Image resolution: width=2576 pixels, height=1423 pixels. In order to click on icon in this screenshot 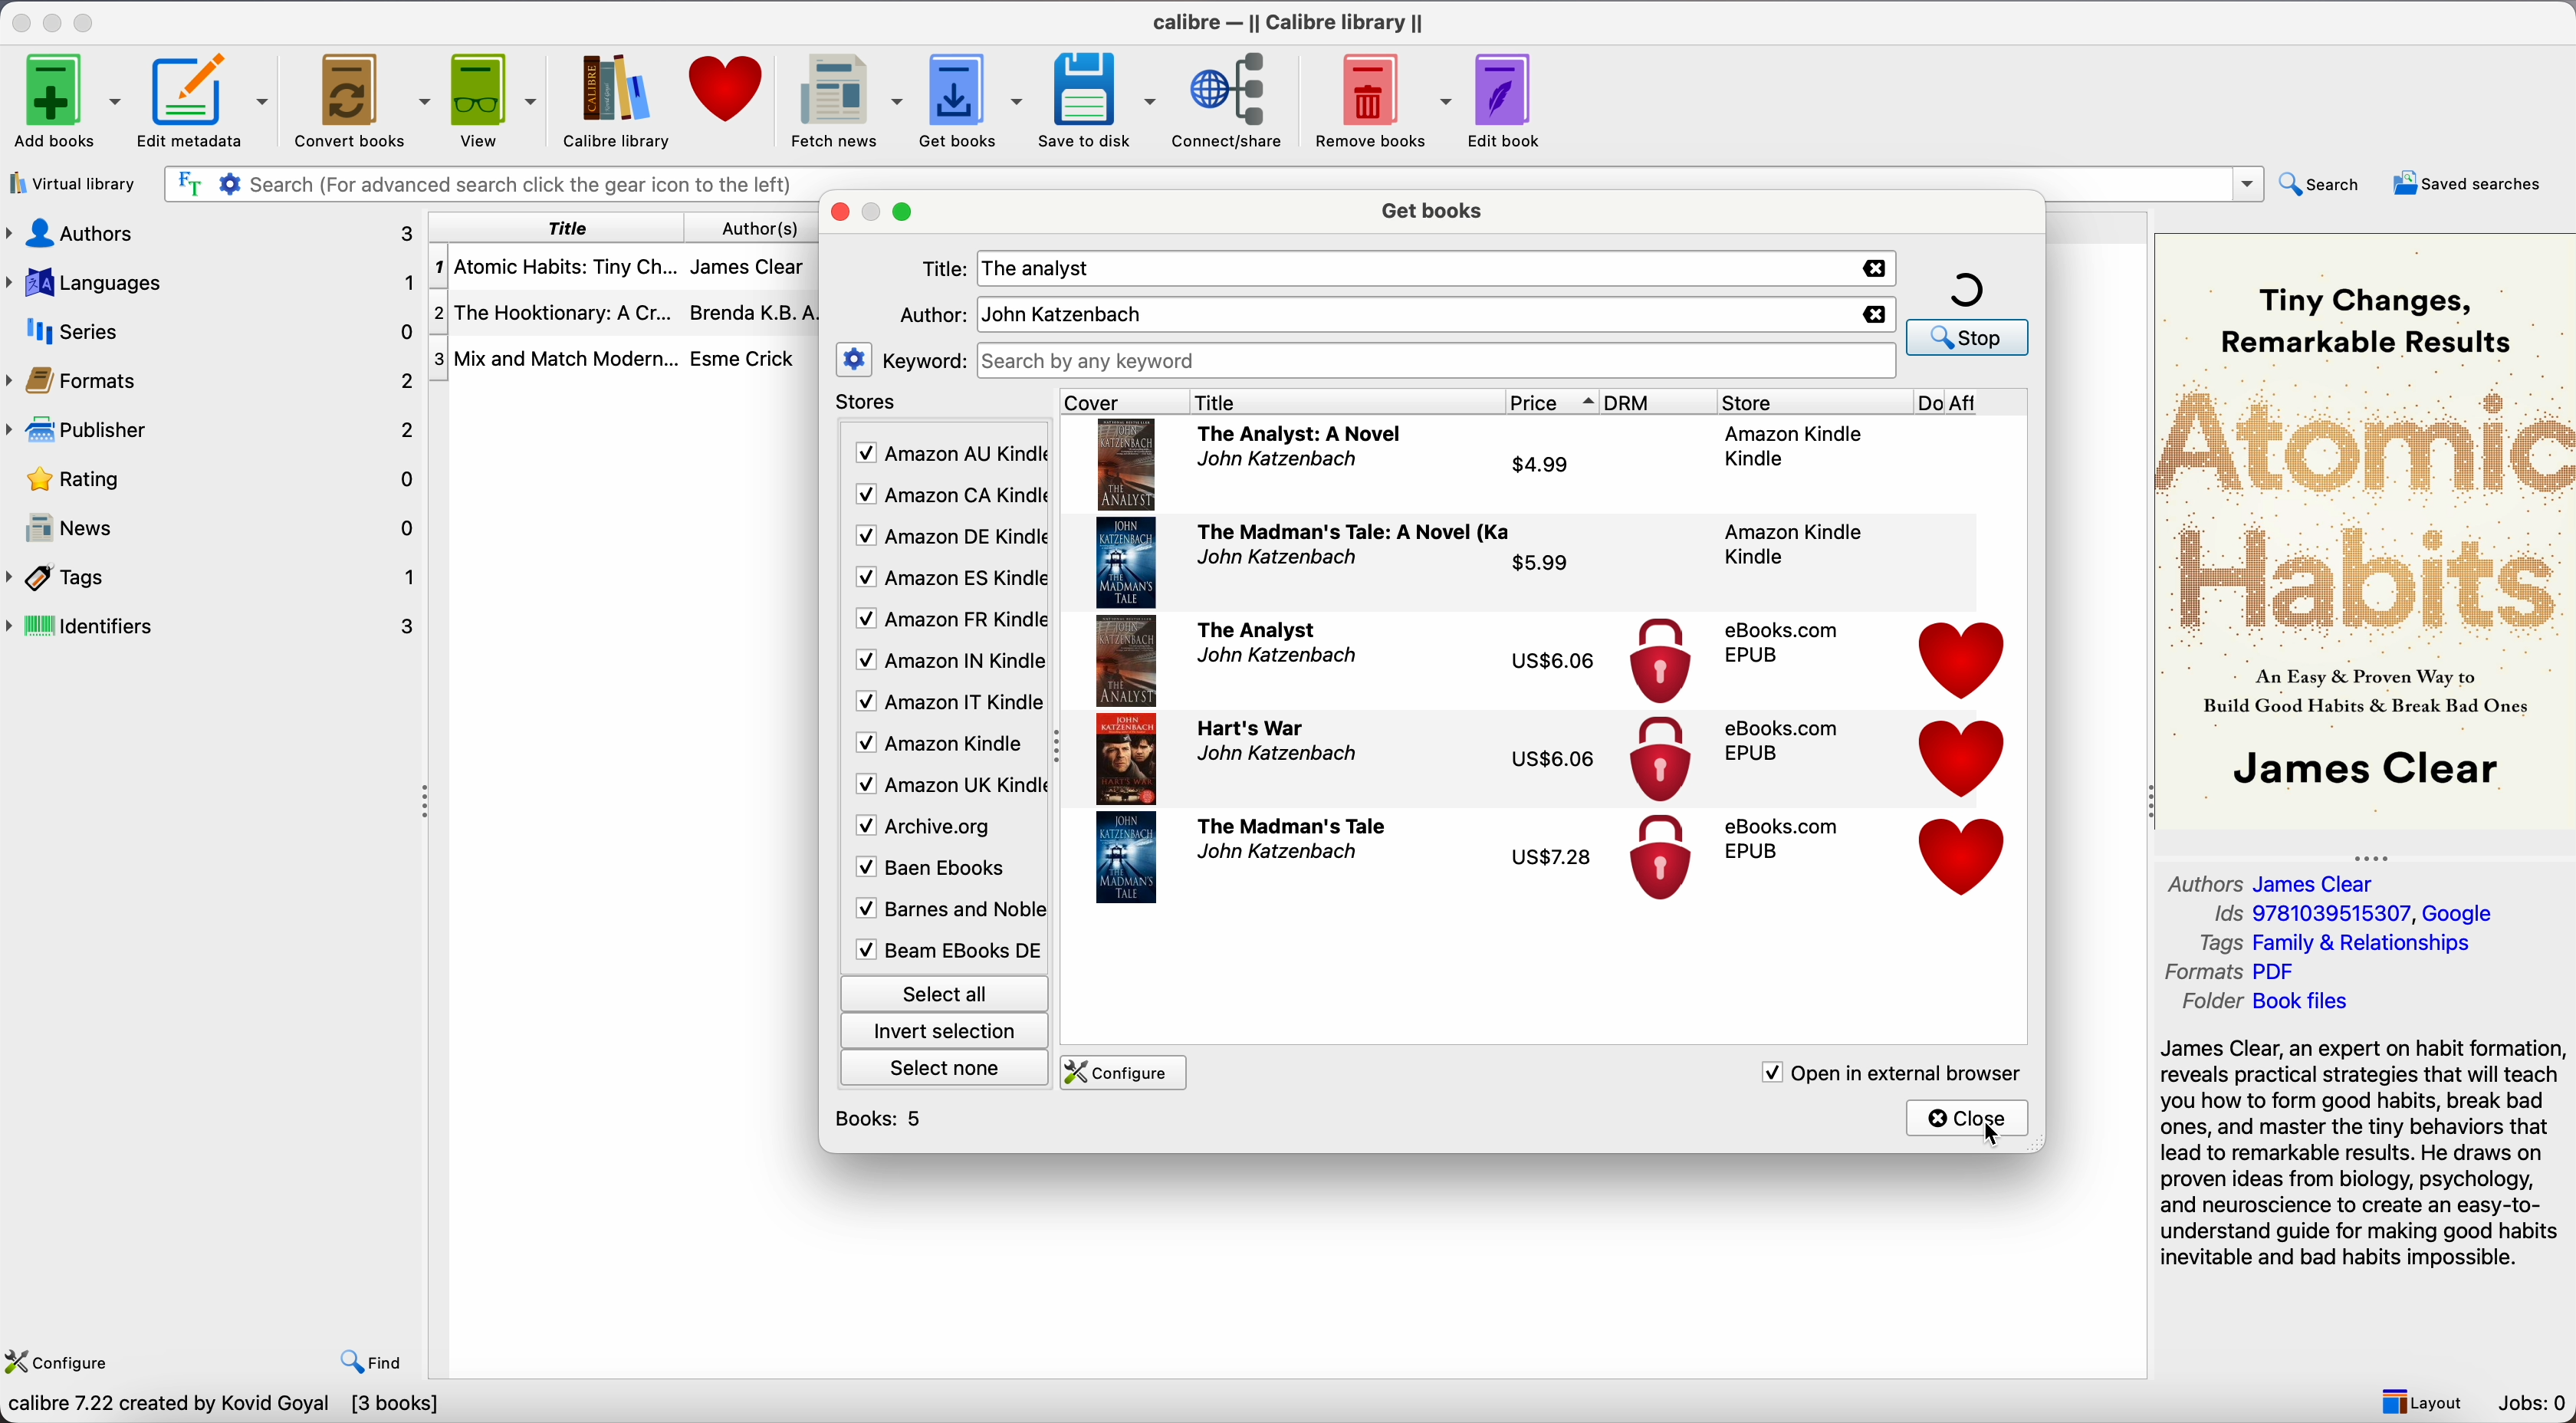, I will do `click(1660, 661)`.